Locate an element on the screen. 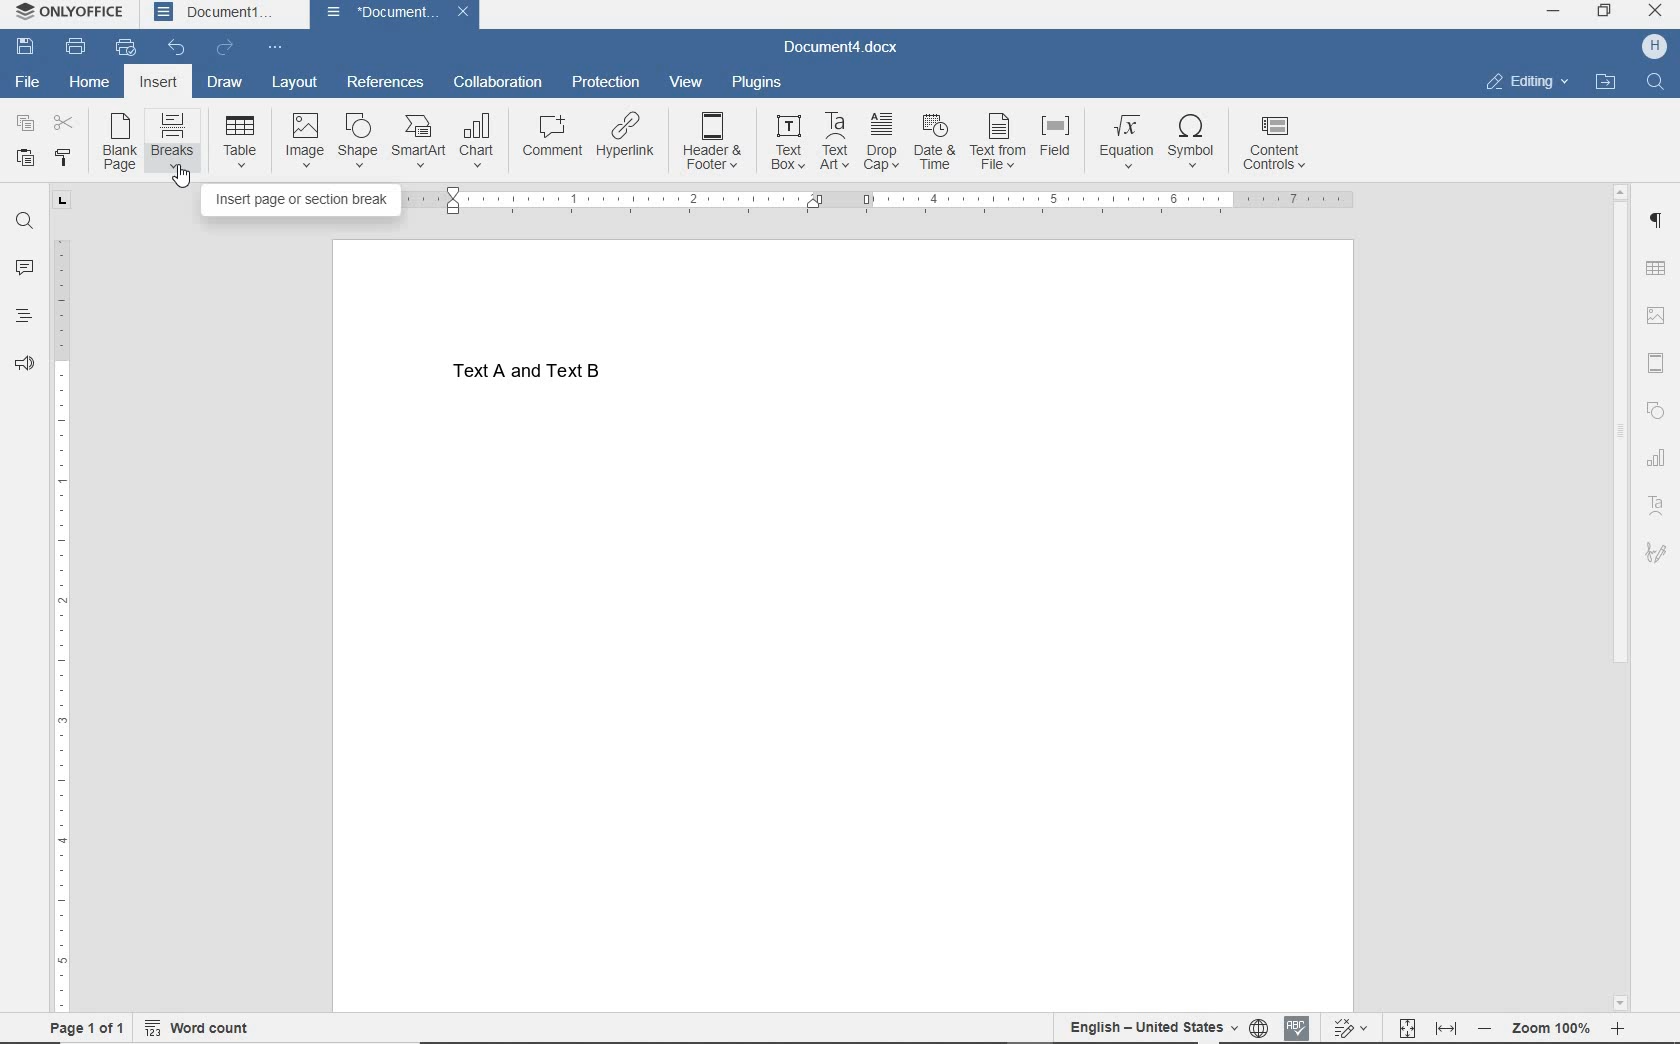  COMMENT is located at coordinates (548, 135).